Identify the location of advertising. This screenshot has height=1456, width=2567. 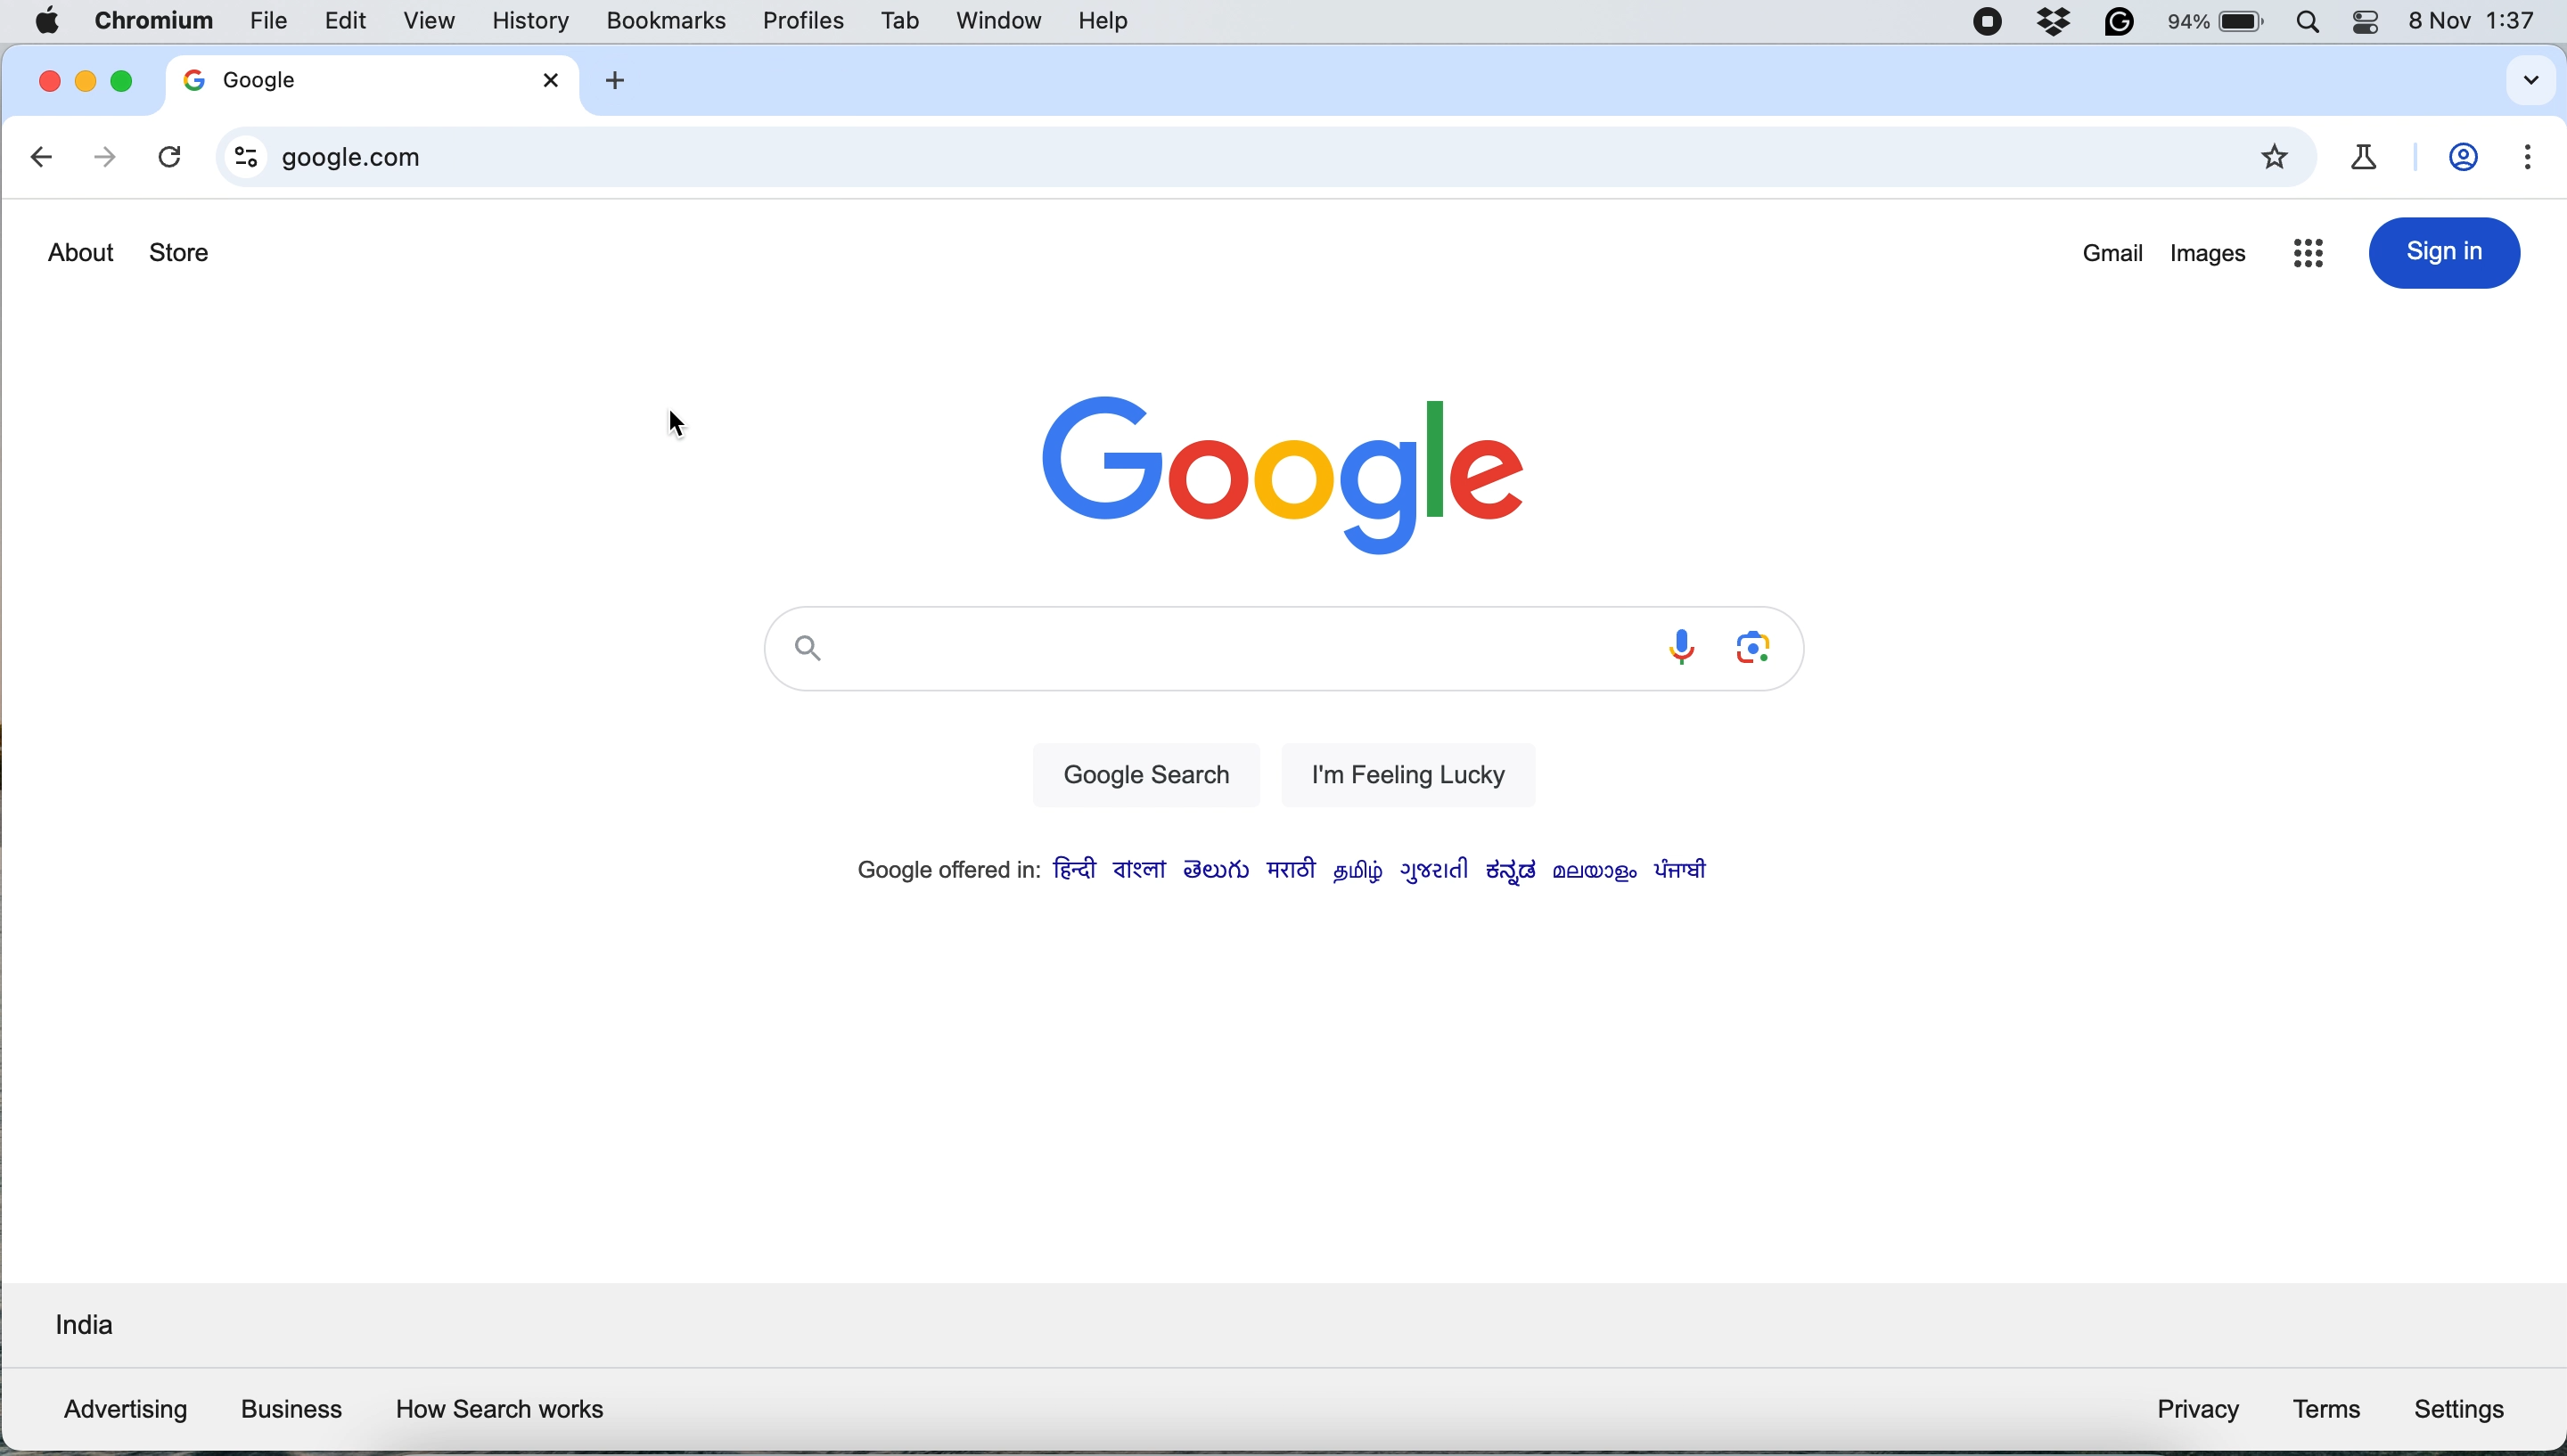
(118, 1410).